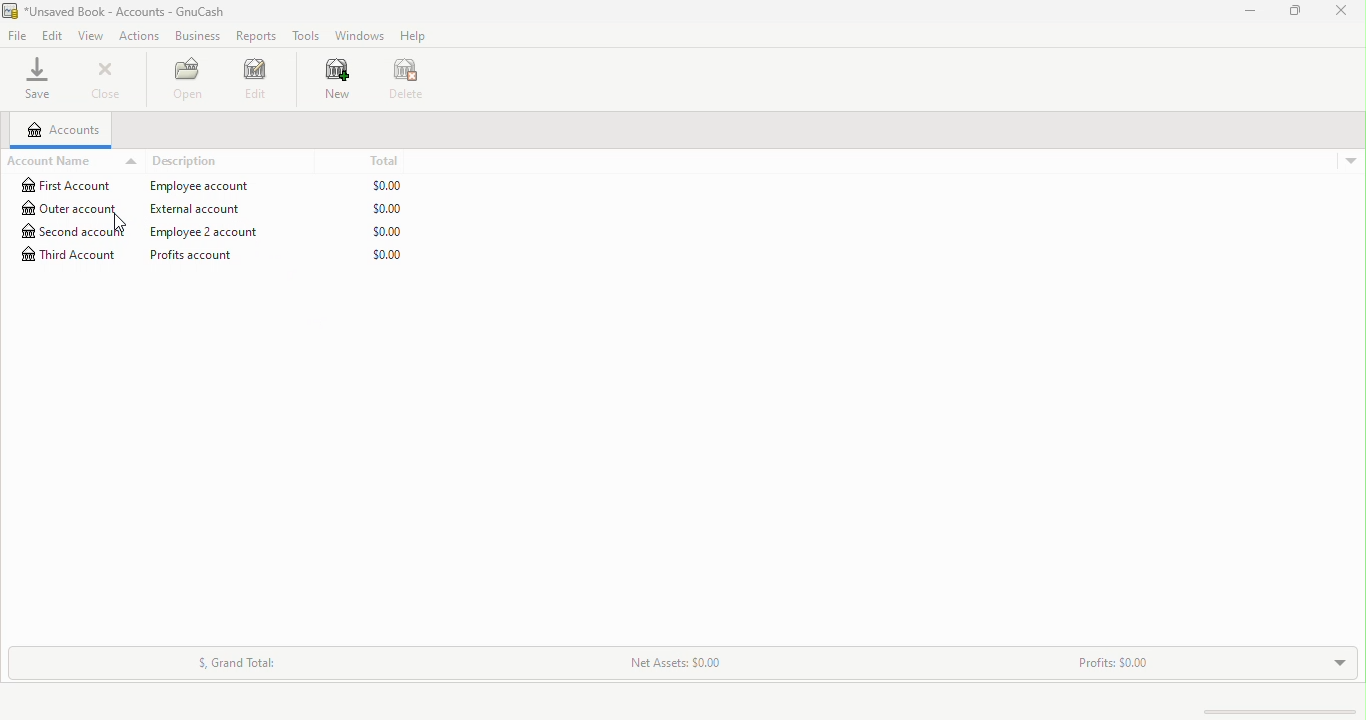  I want to click on Help, so click(413, 35).